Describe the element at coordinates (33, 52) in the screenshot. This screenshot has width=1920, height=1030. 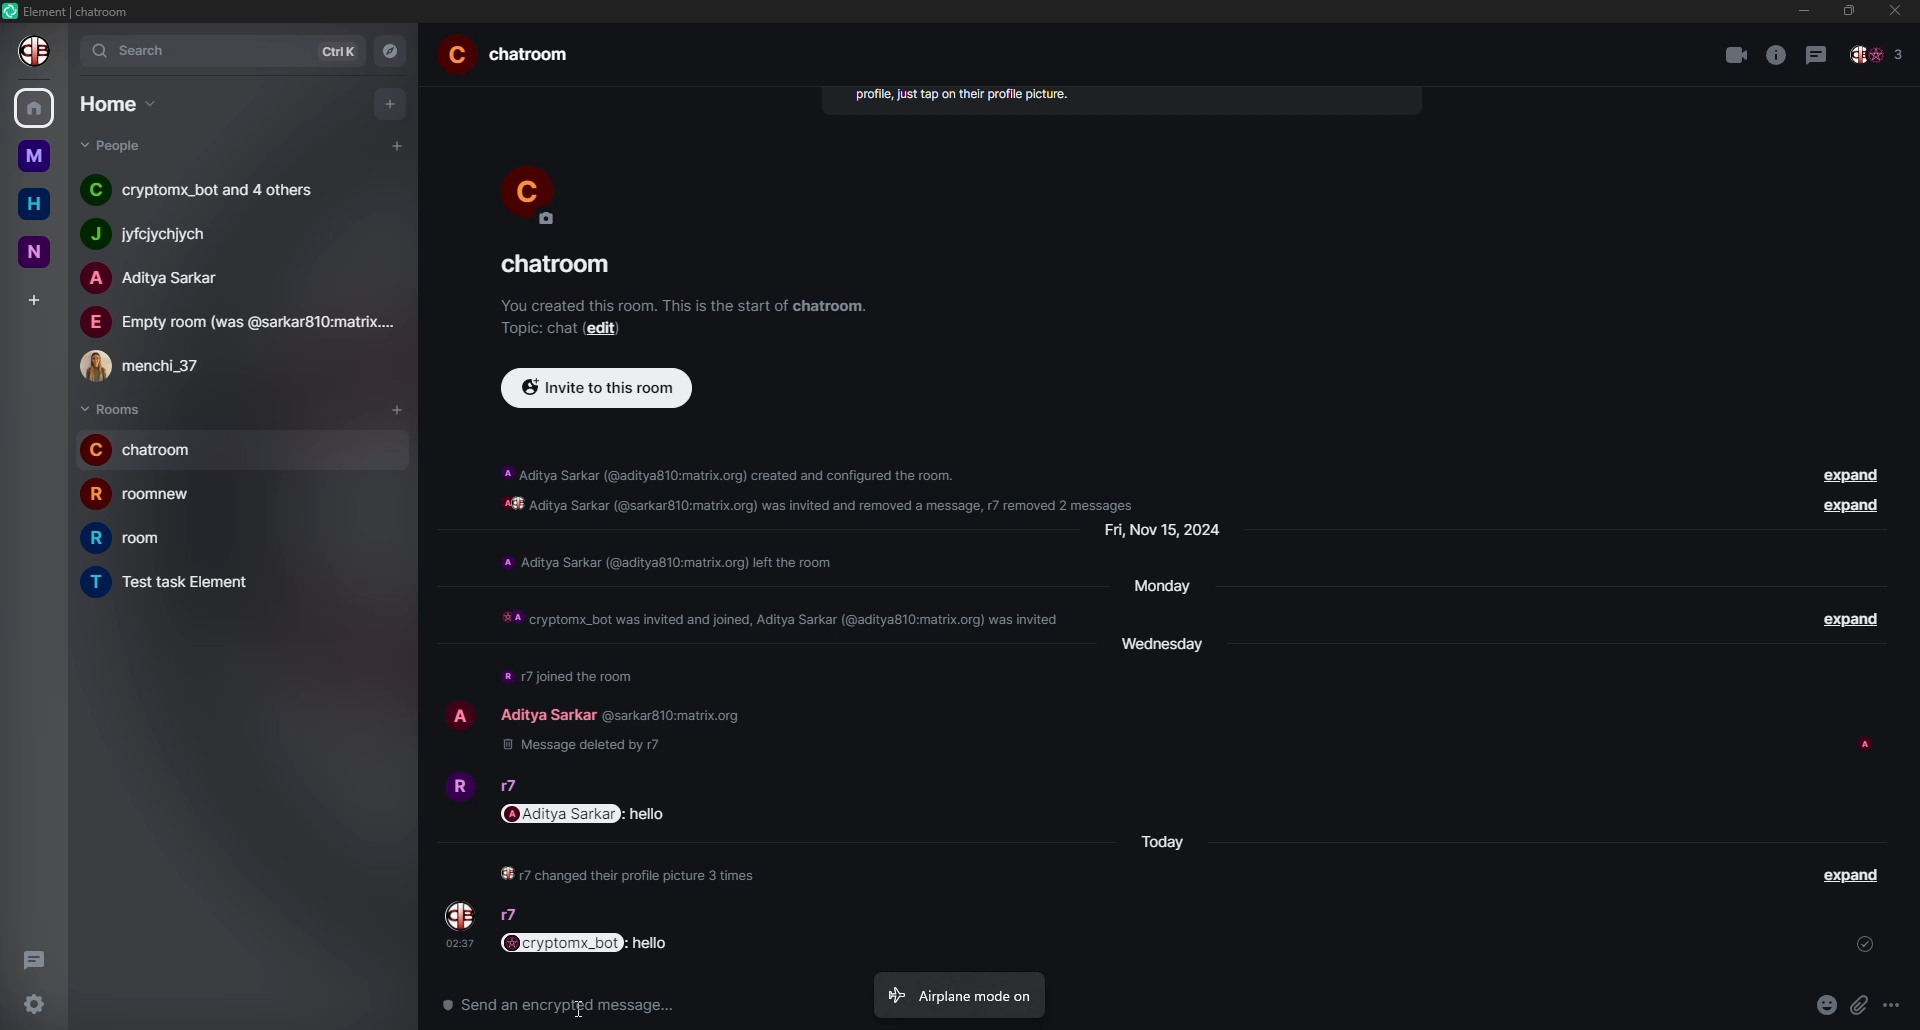
I see `profile` at that location.